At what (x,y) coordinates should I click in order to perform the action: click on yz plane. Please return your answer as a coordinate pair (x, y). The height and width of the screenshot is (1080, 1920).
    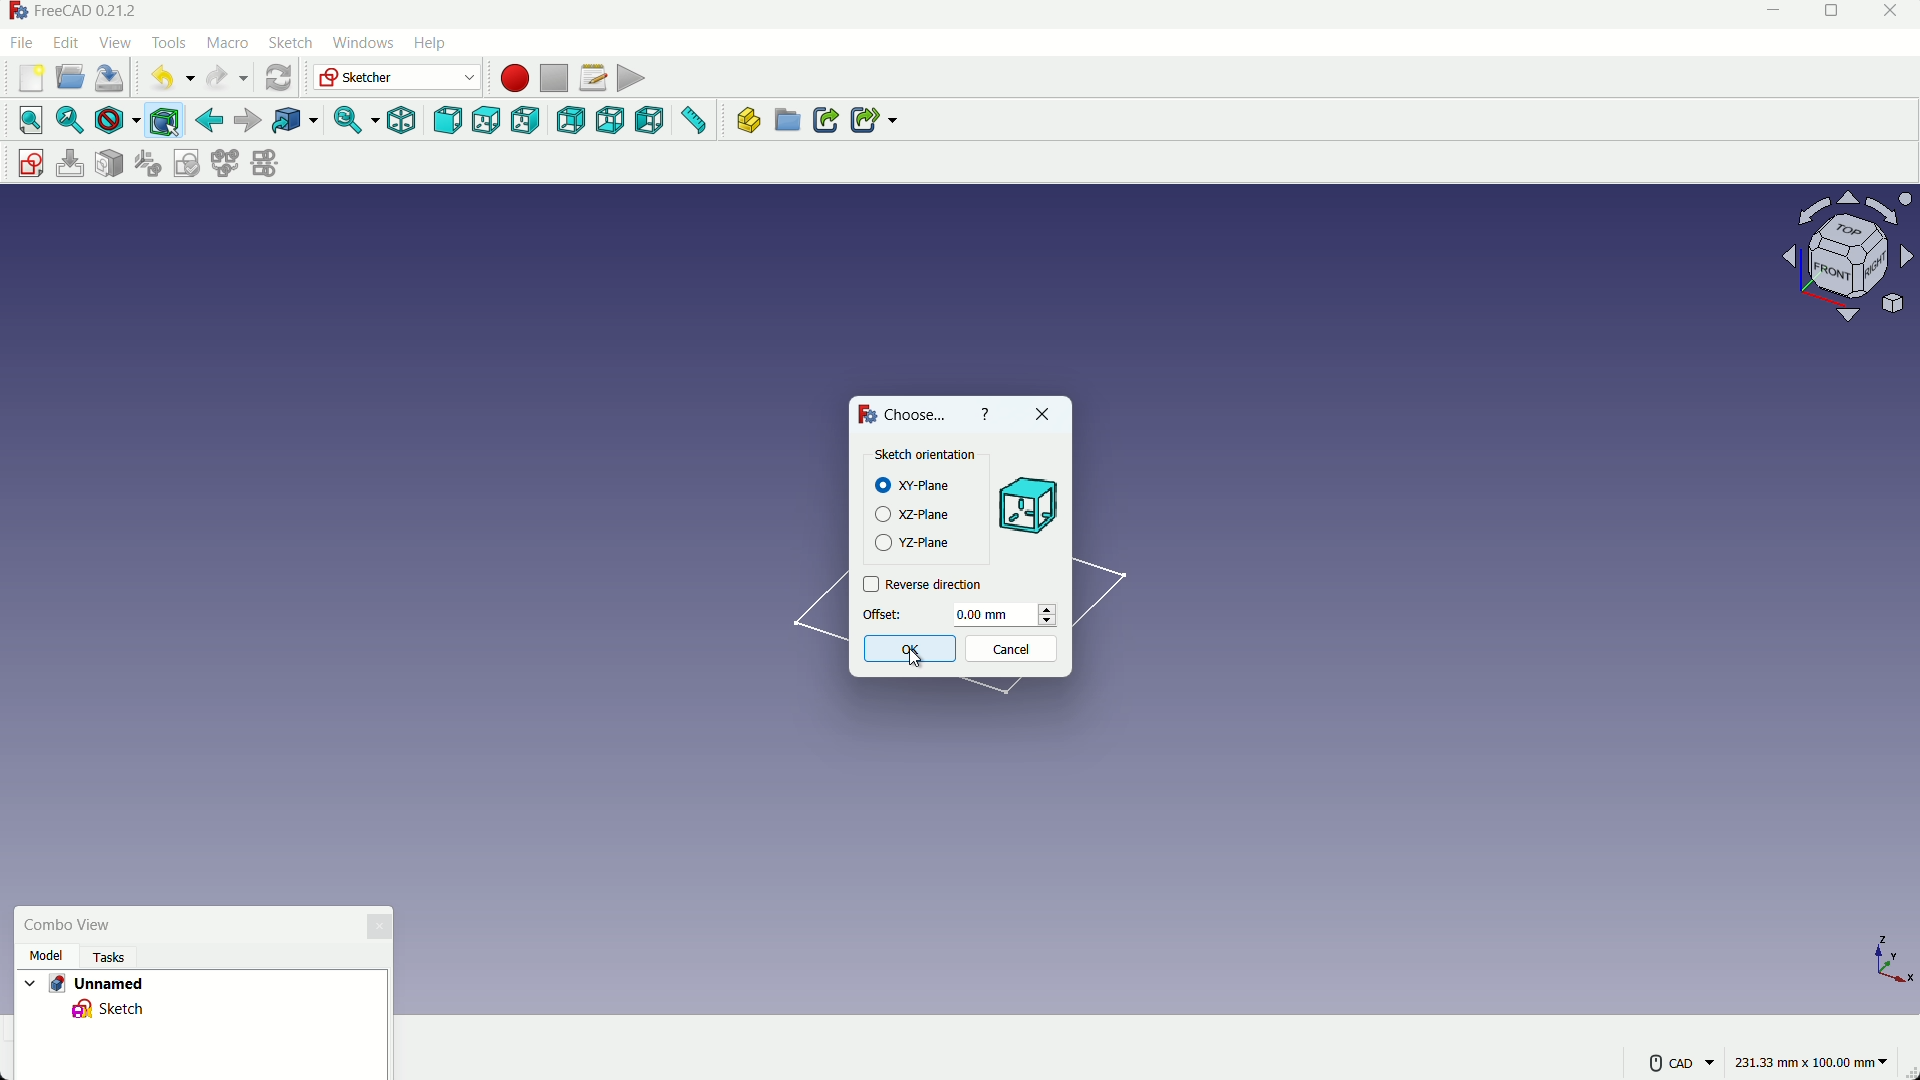
    Looking at the image, I should click on (911, 542).